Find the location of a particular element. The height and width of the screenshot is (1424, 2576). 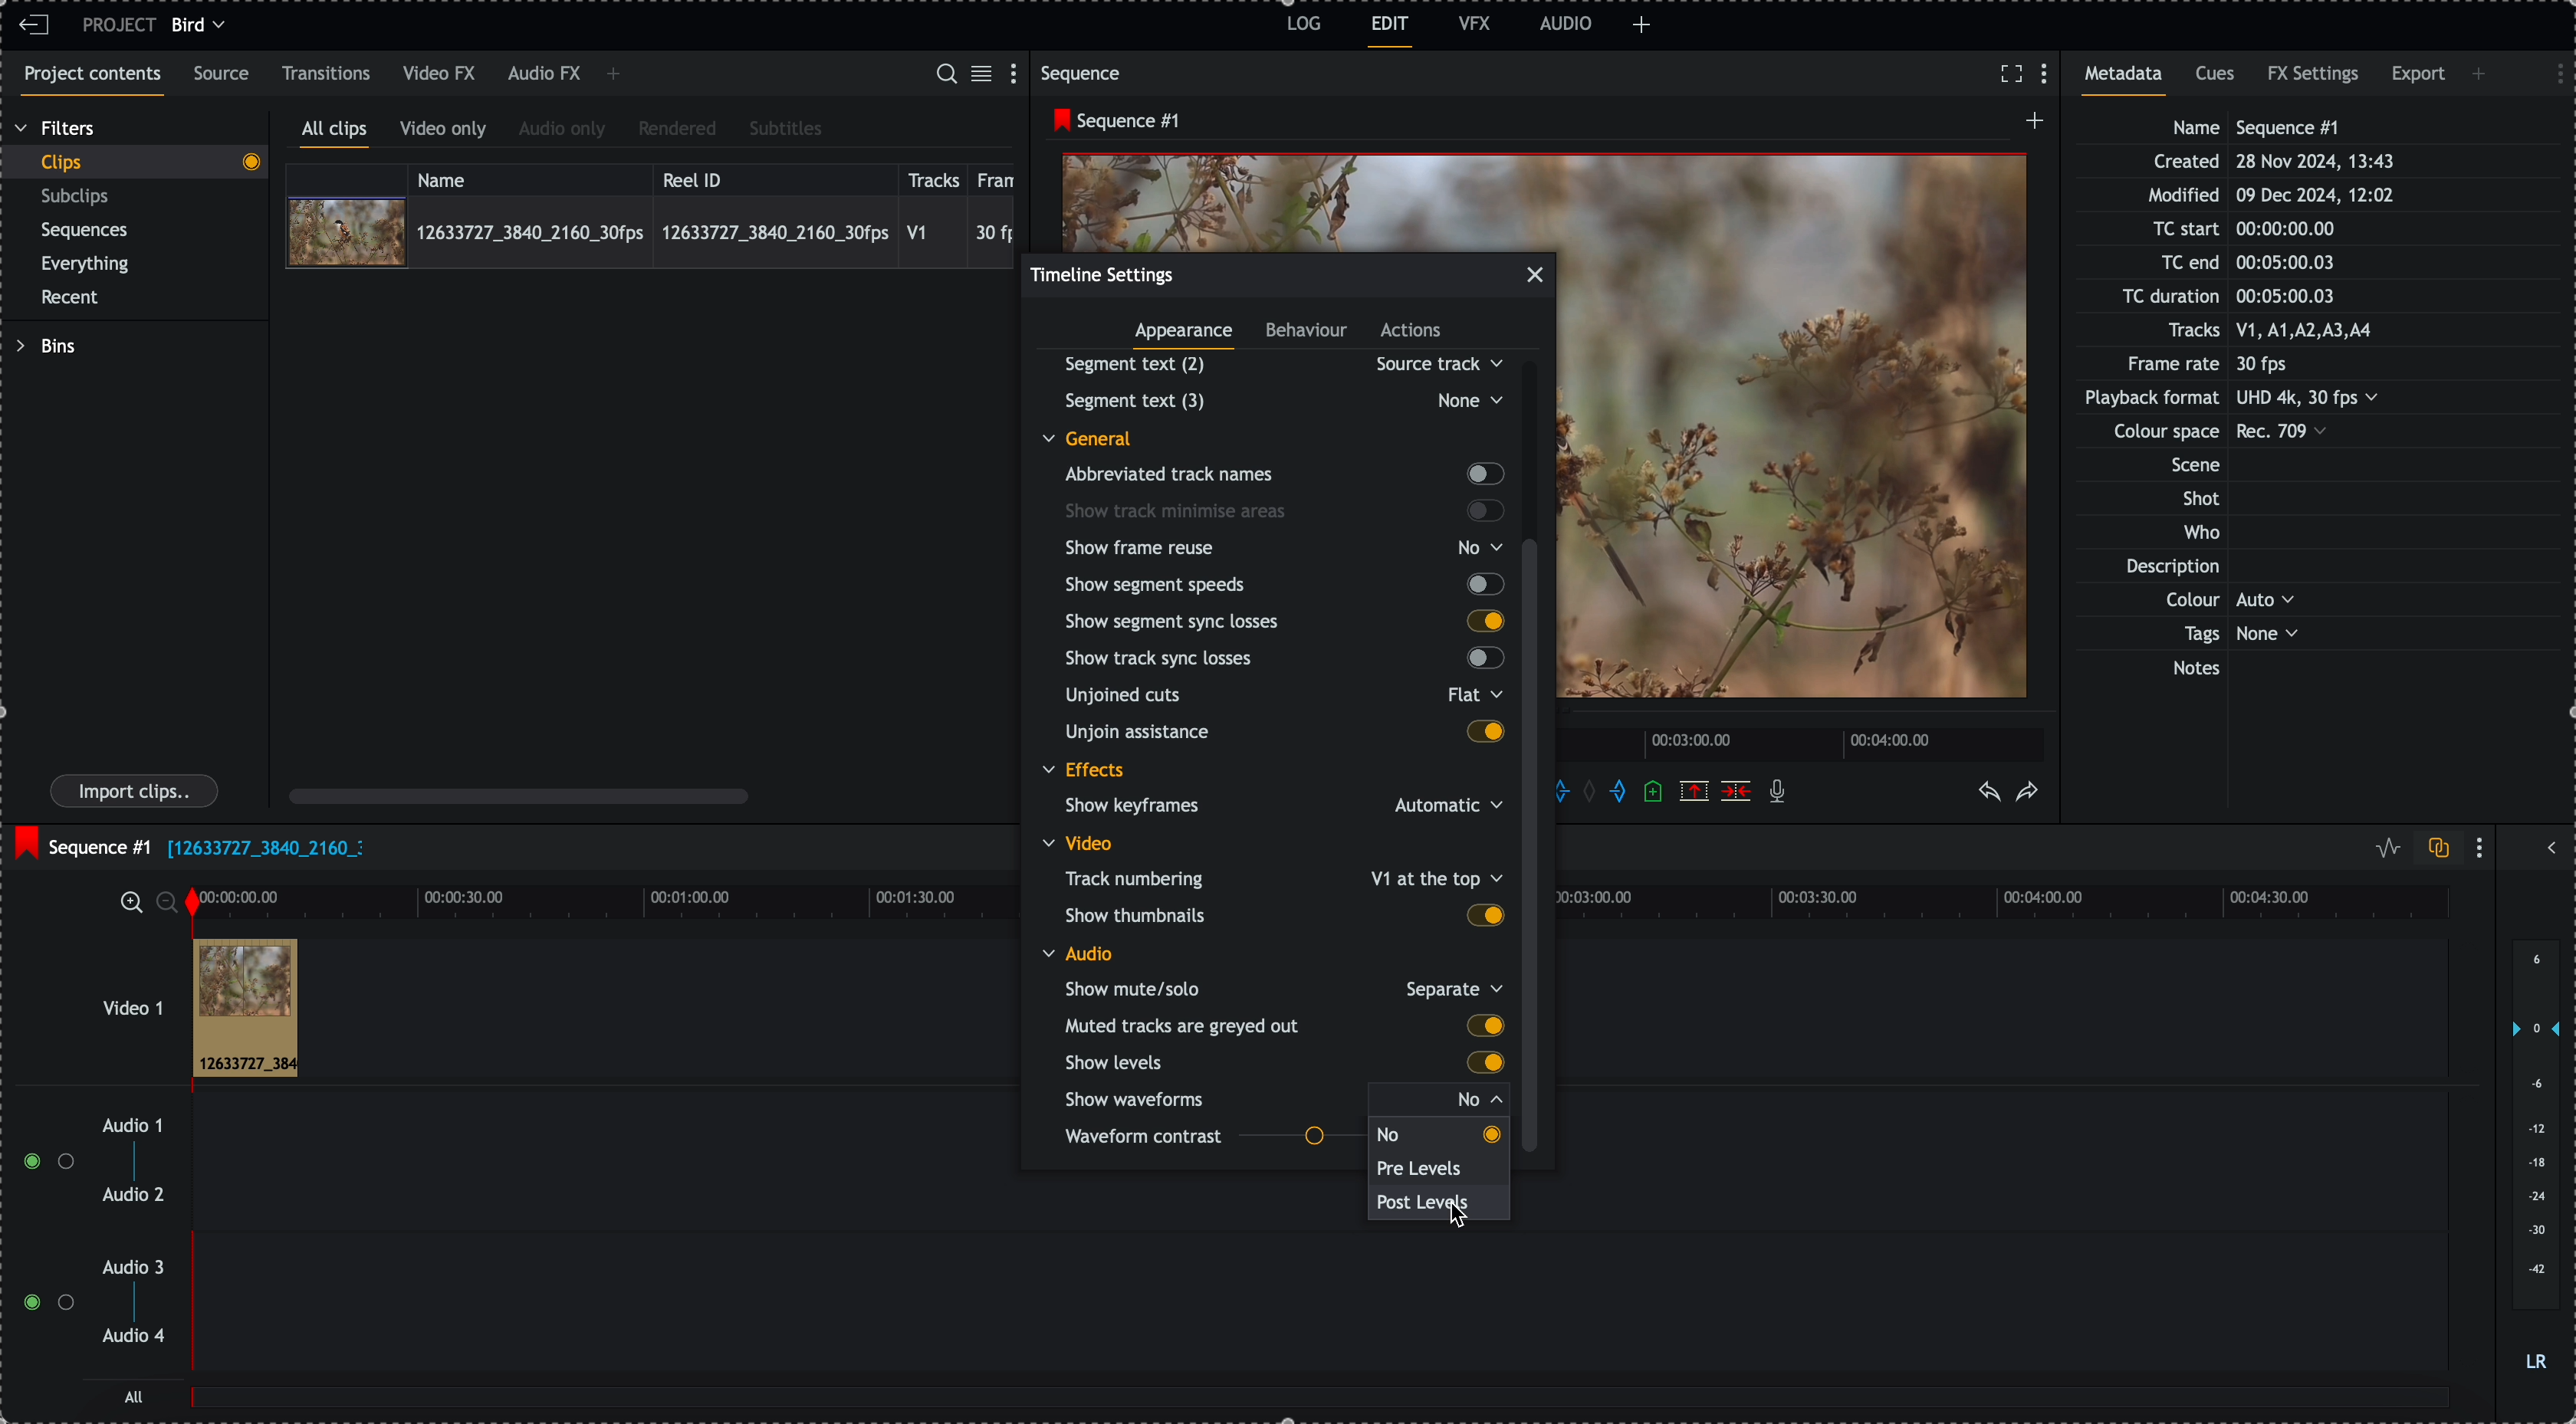

metadata is located at coordinates (2130, 80).